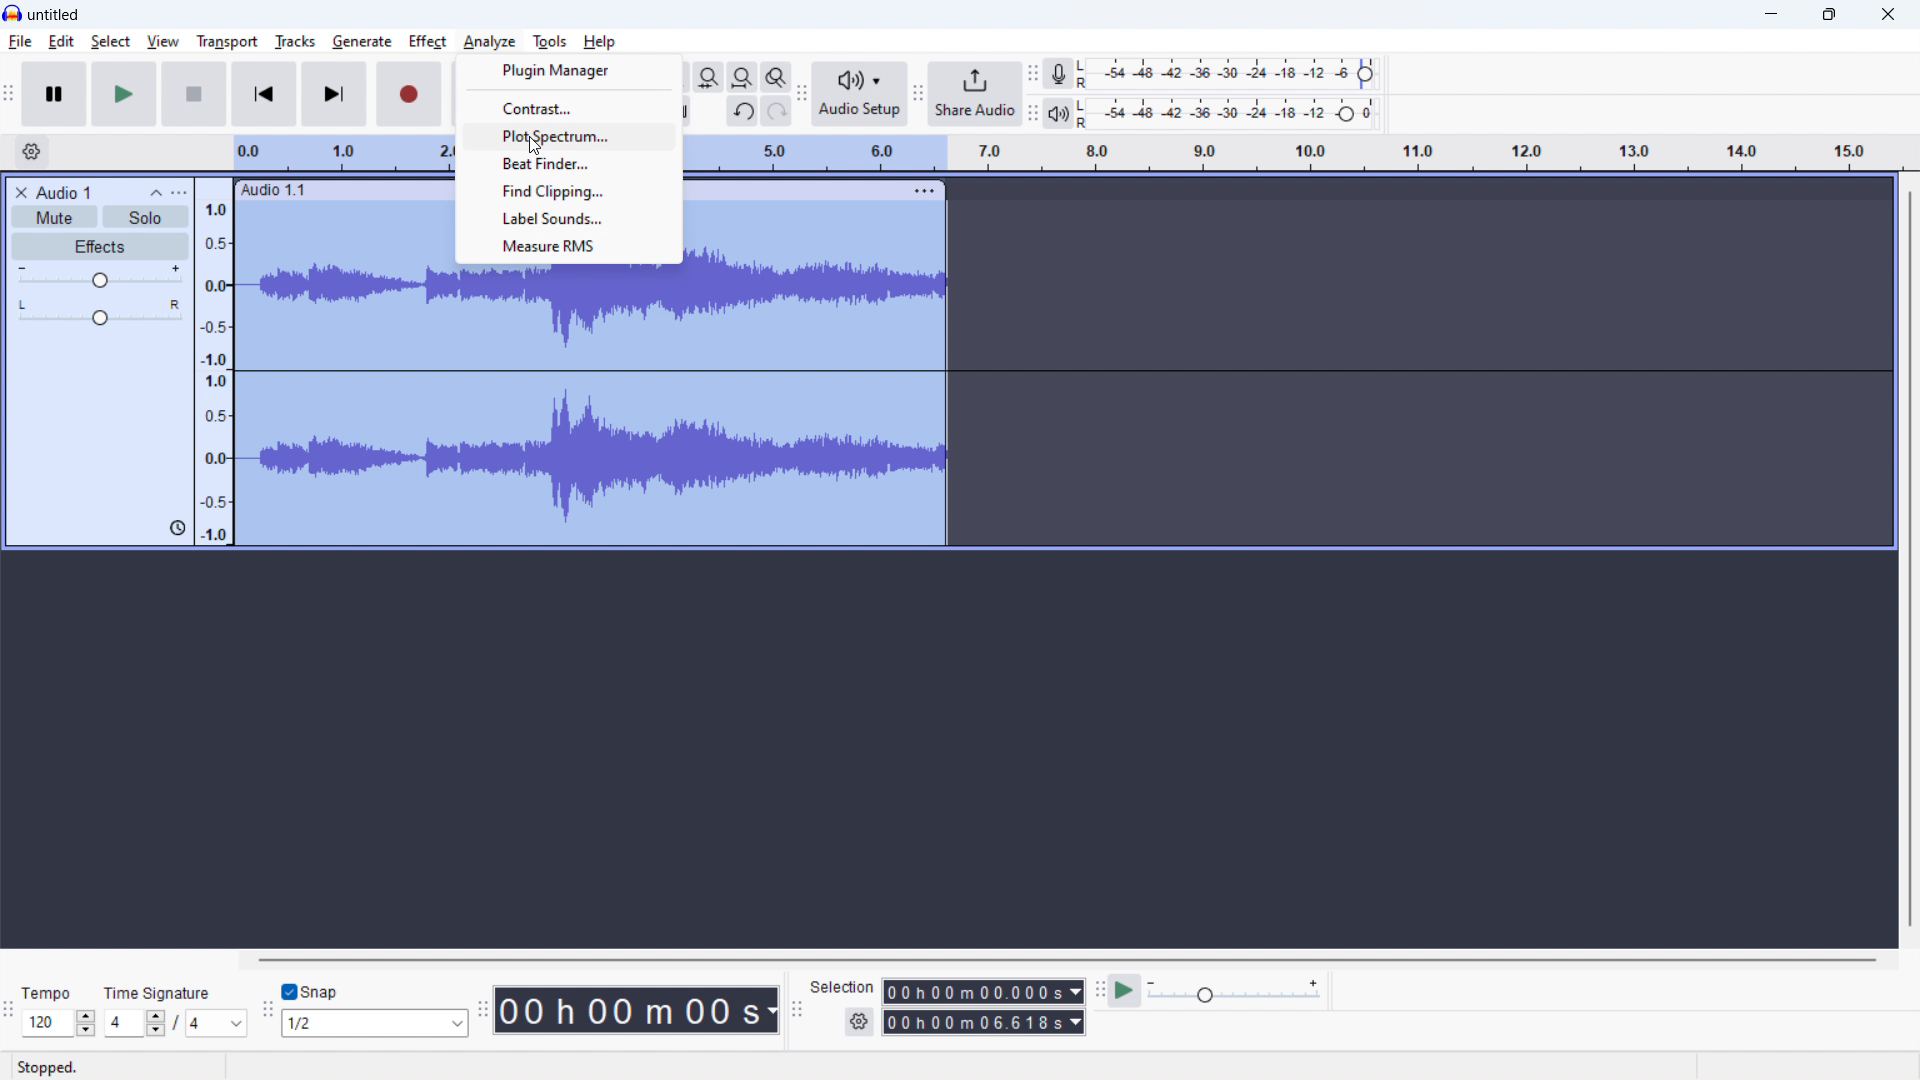 This screenshot has height=1080, width=1920. Describe the element at coordinates (378, 1068) in the screenshot. I see `Click and drag to select audio` at that location.